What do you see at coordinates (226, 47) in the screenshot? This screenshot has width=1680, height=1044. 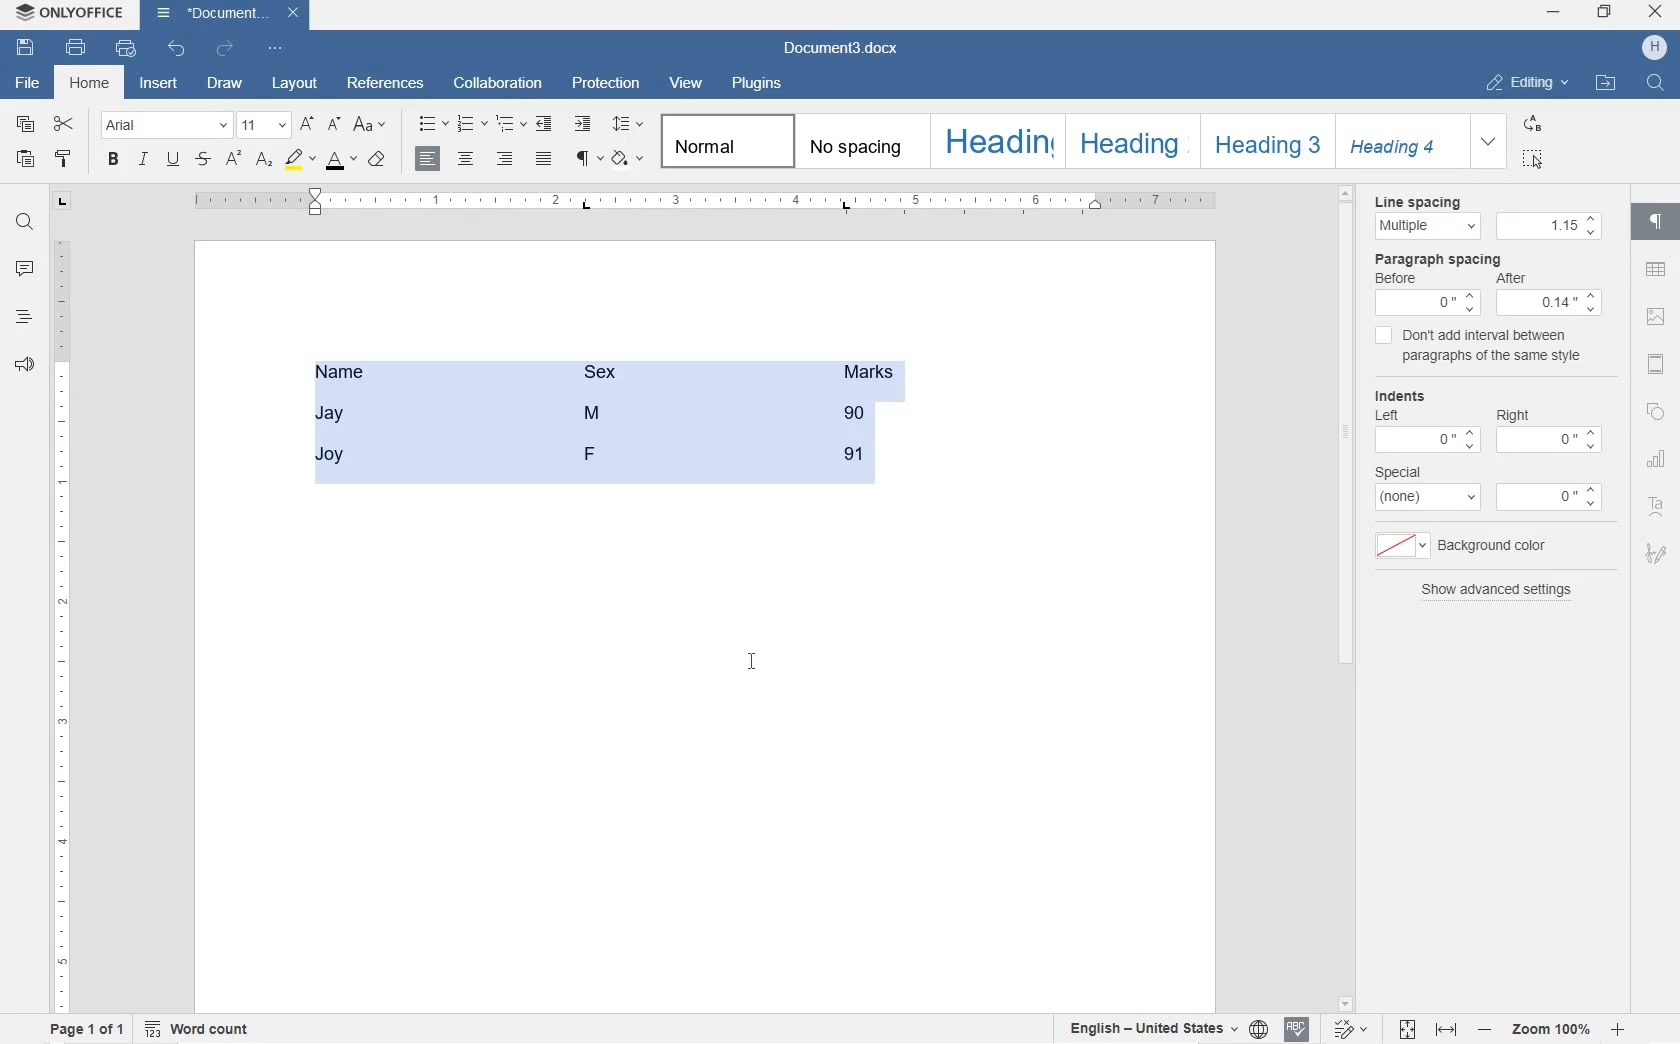 I see `REDO` at bounding box center [226, 47].